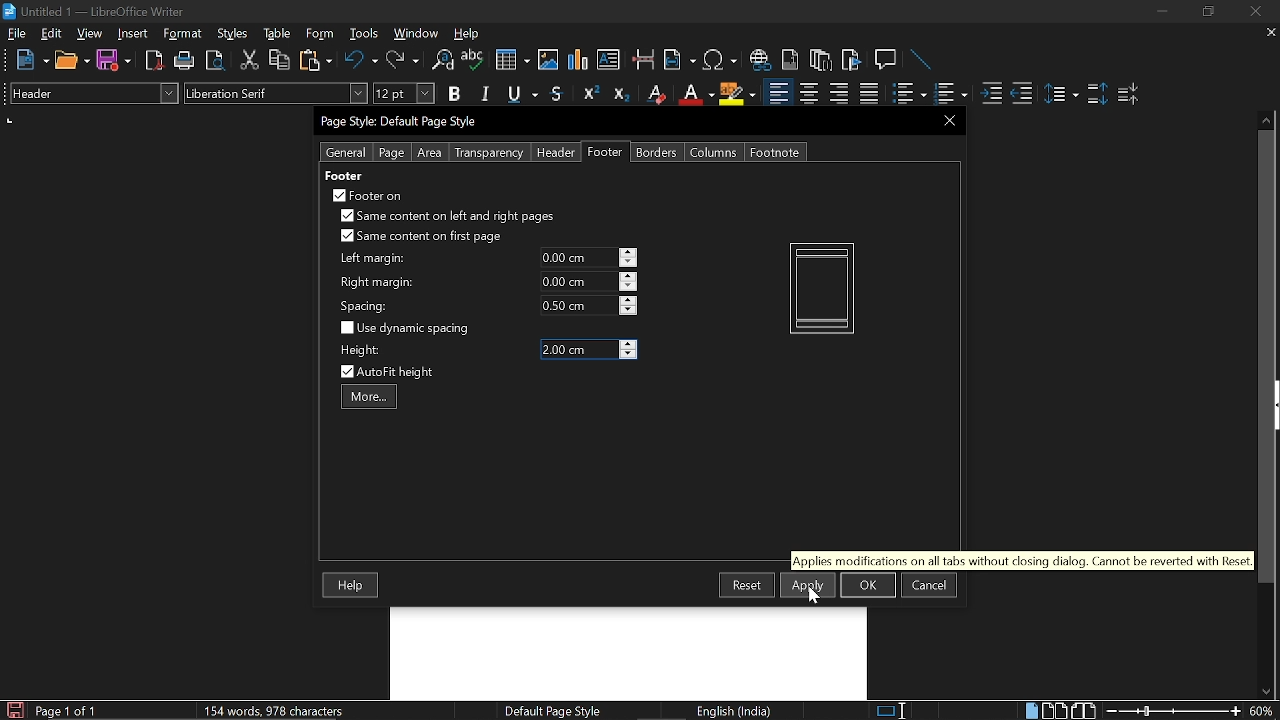  I want to click on spacing, so click(367, 306).